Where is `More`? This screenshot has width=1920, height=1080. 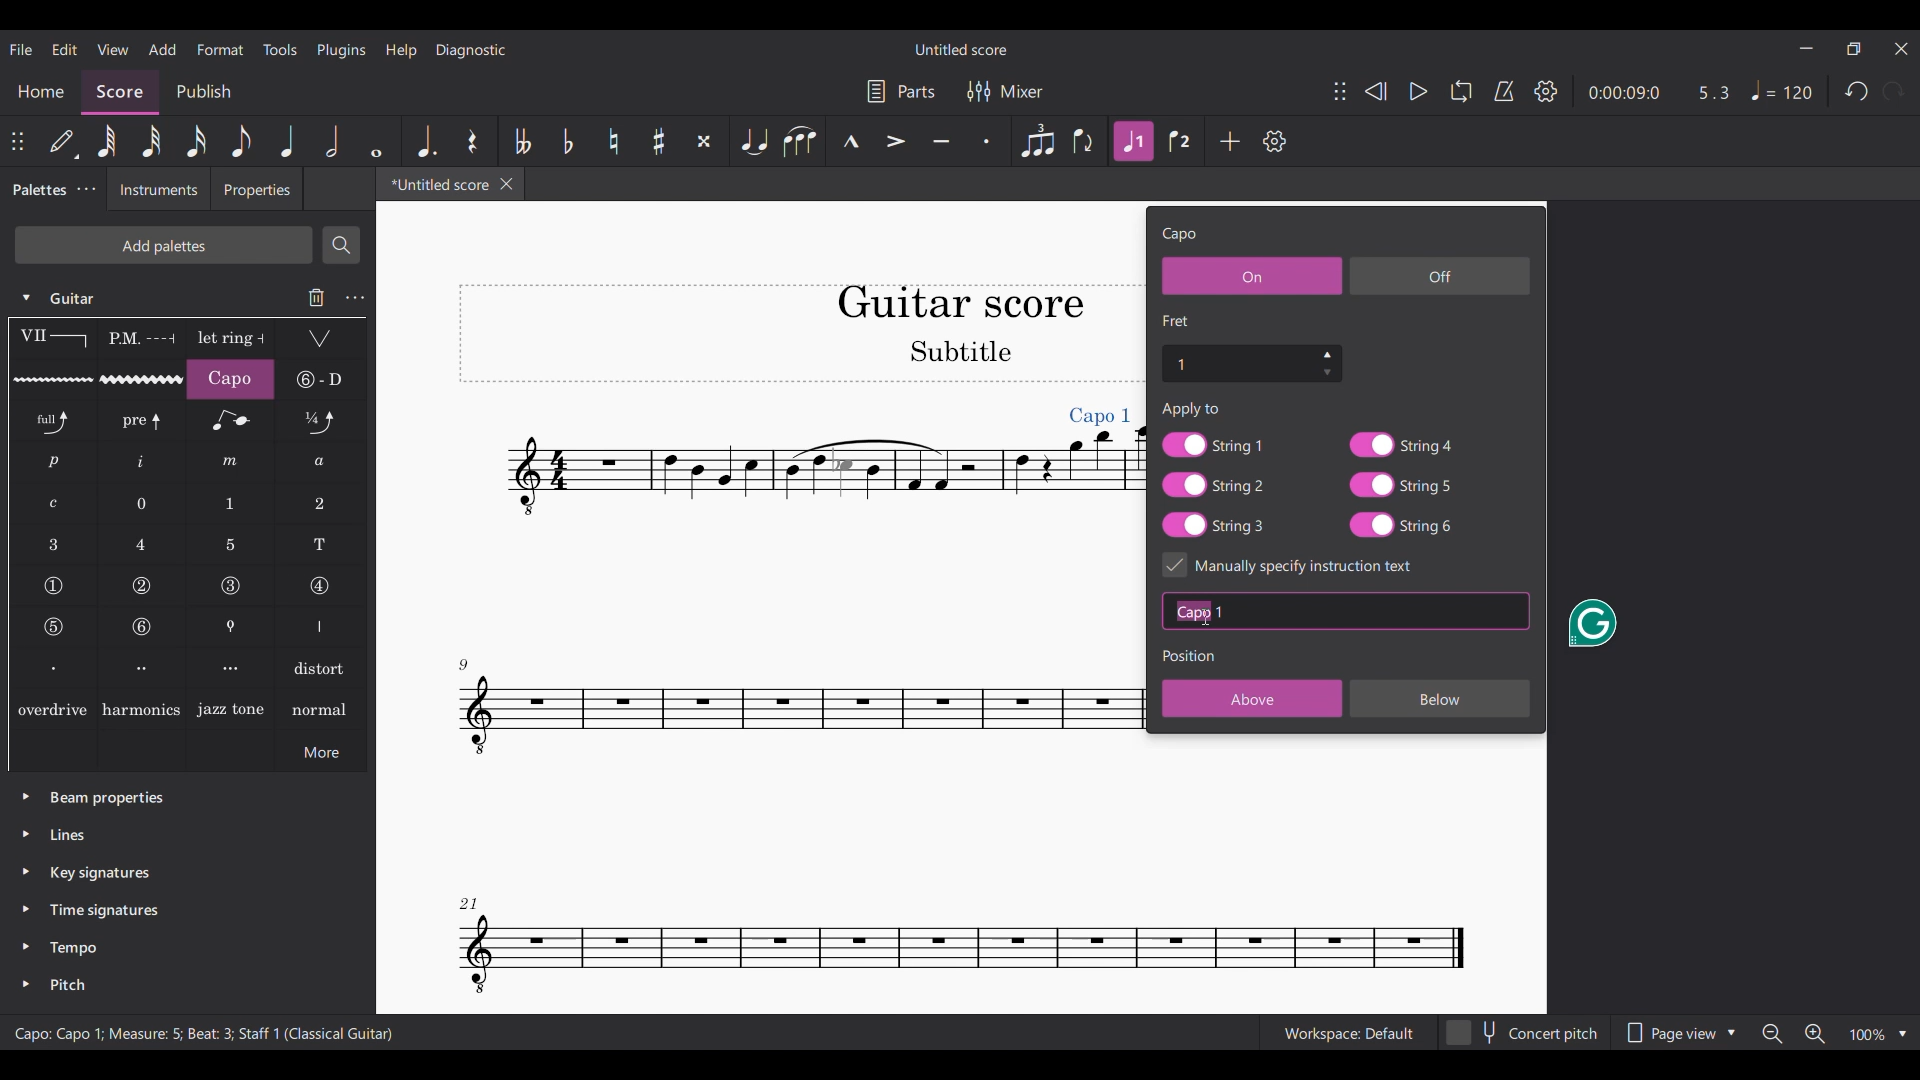 More is located at coordinates (321, 751).